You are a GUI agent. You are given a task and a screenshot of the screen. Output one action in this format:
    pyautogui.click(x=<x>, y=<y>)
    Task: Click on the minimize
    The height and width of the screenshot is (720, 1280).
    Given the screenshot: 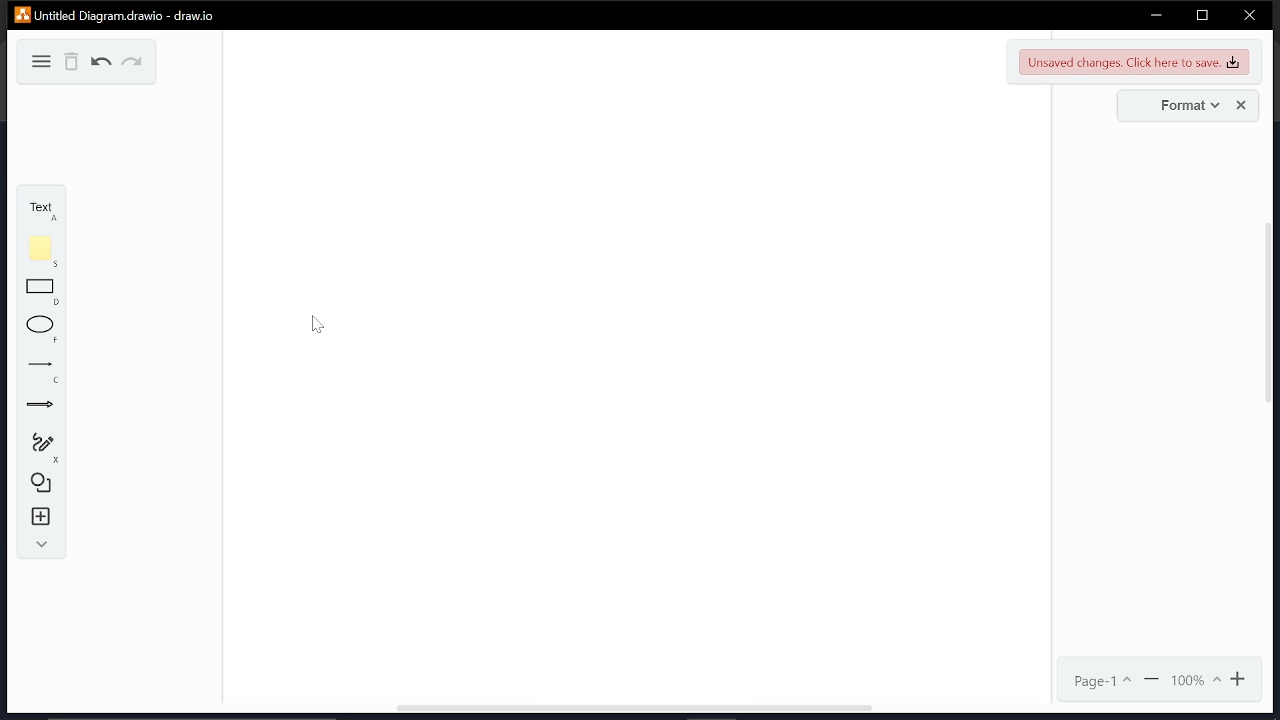 What is the action you would take?
    pyautogui.click(x=1156, y=15)
    